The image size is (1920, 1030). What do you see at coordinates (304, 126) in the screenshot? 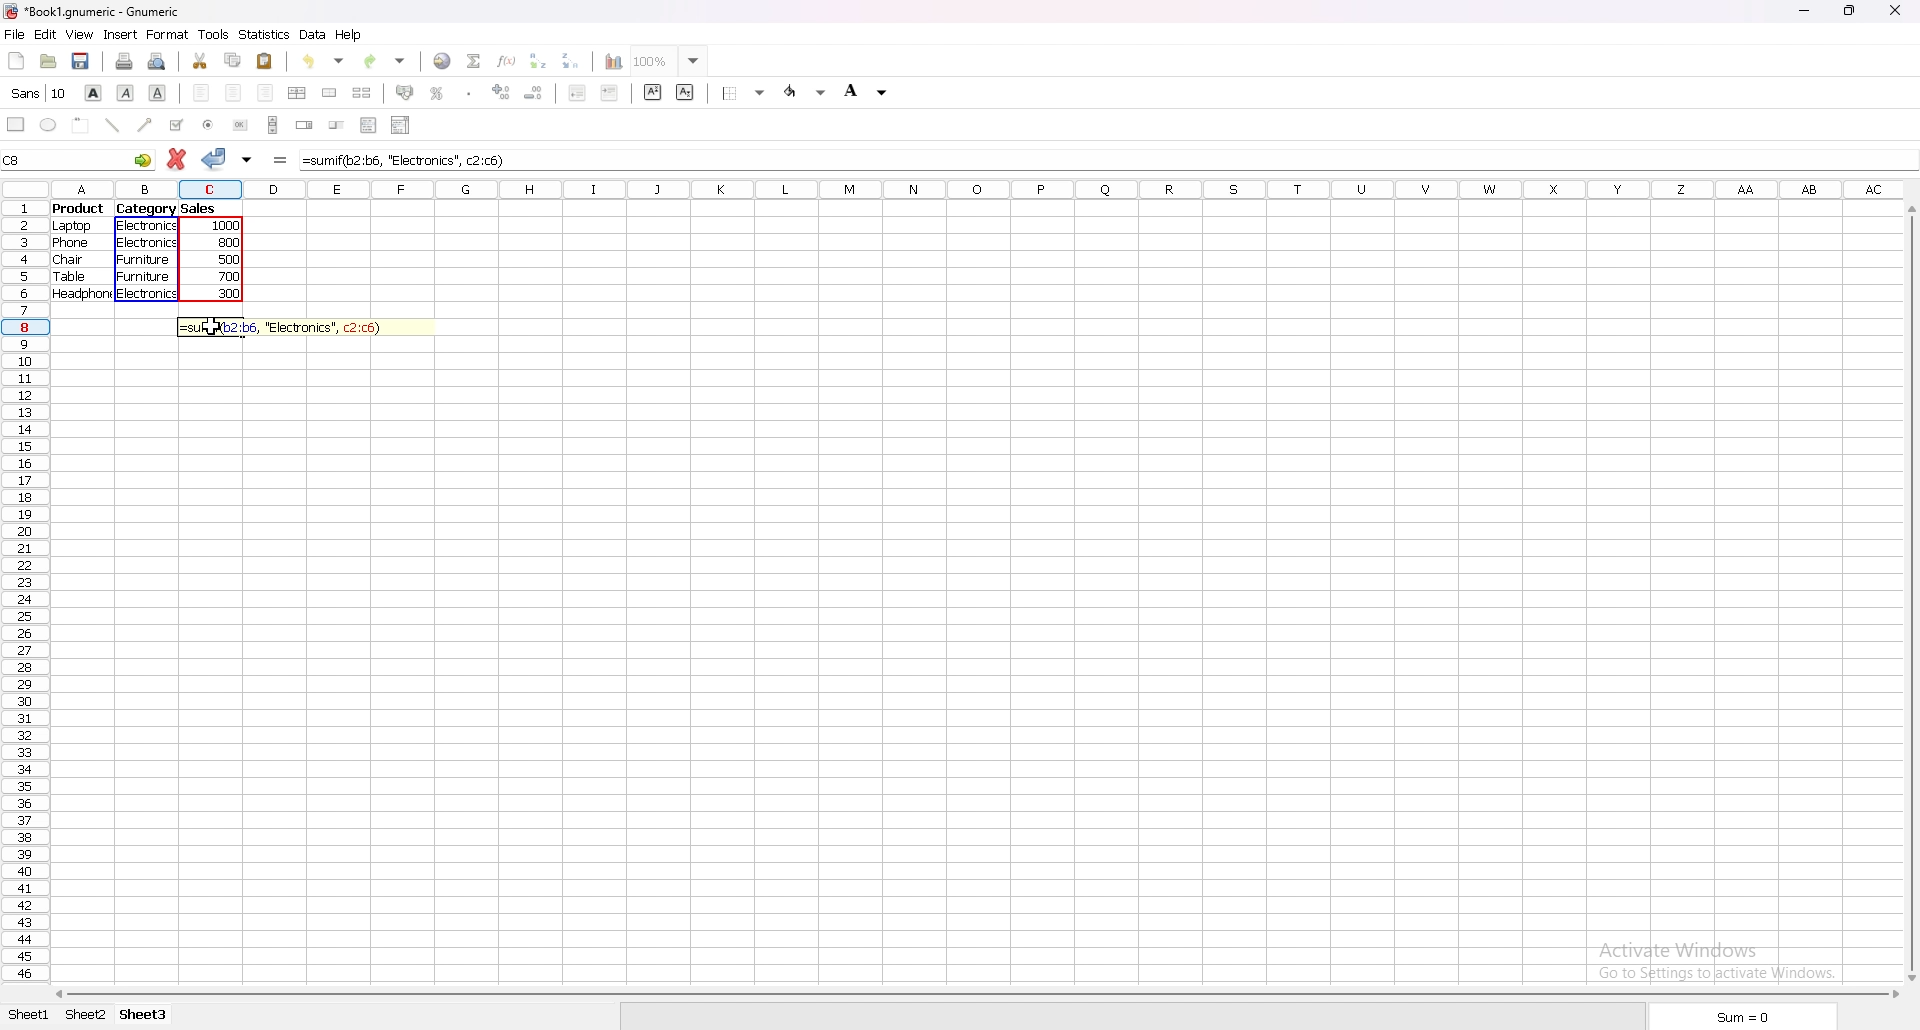
I see `spin button` at bounding box center [304, 126].